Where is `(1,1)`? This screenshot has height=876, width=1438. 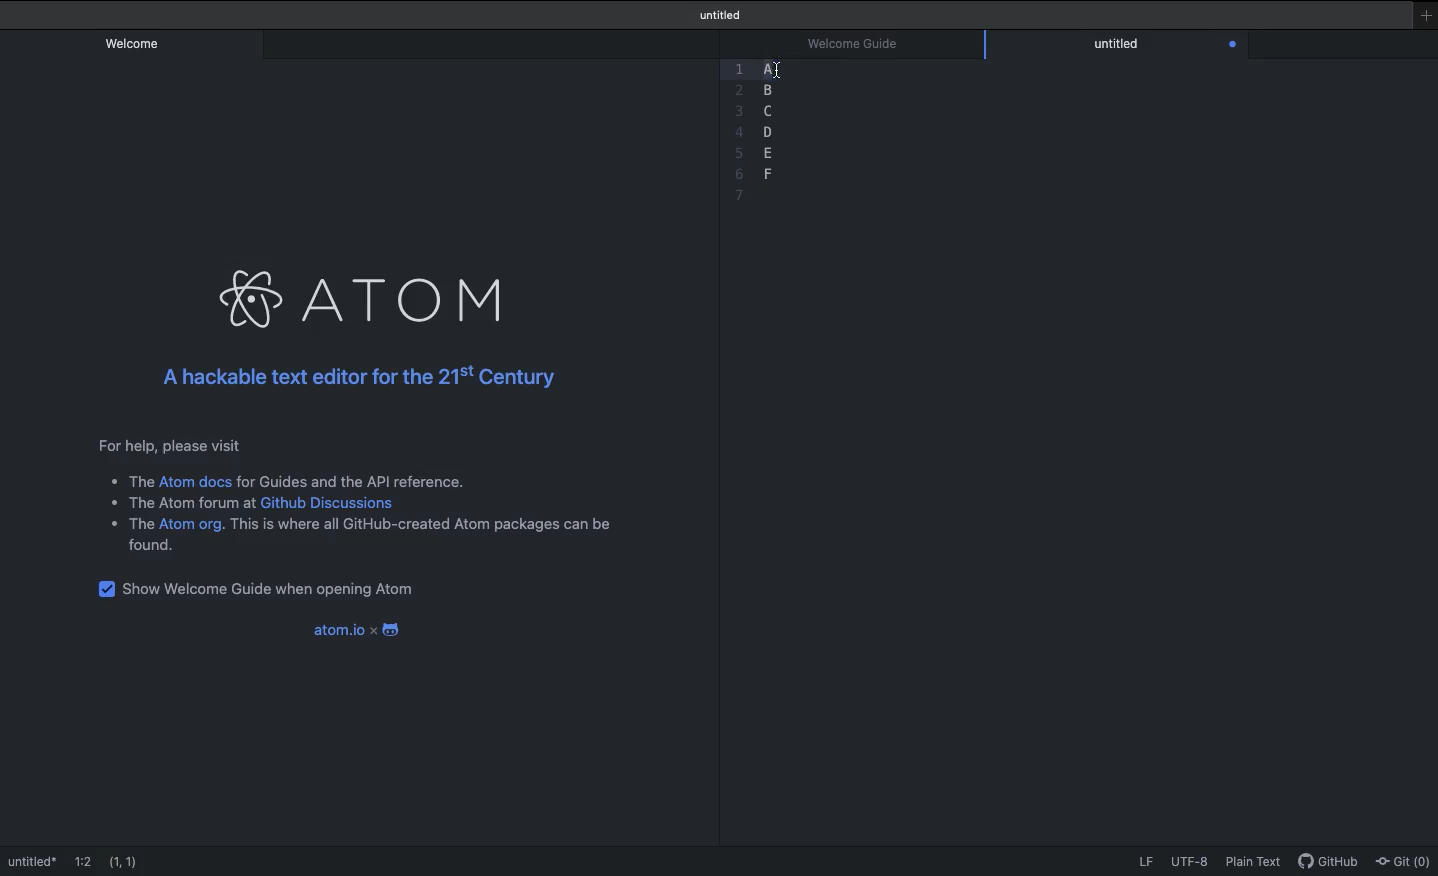 (1,1) is located at coordinates (125, 860).